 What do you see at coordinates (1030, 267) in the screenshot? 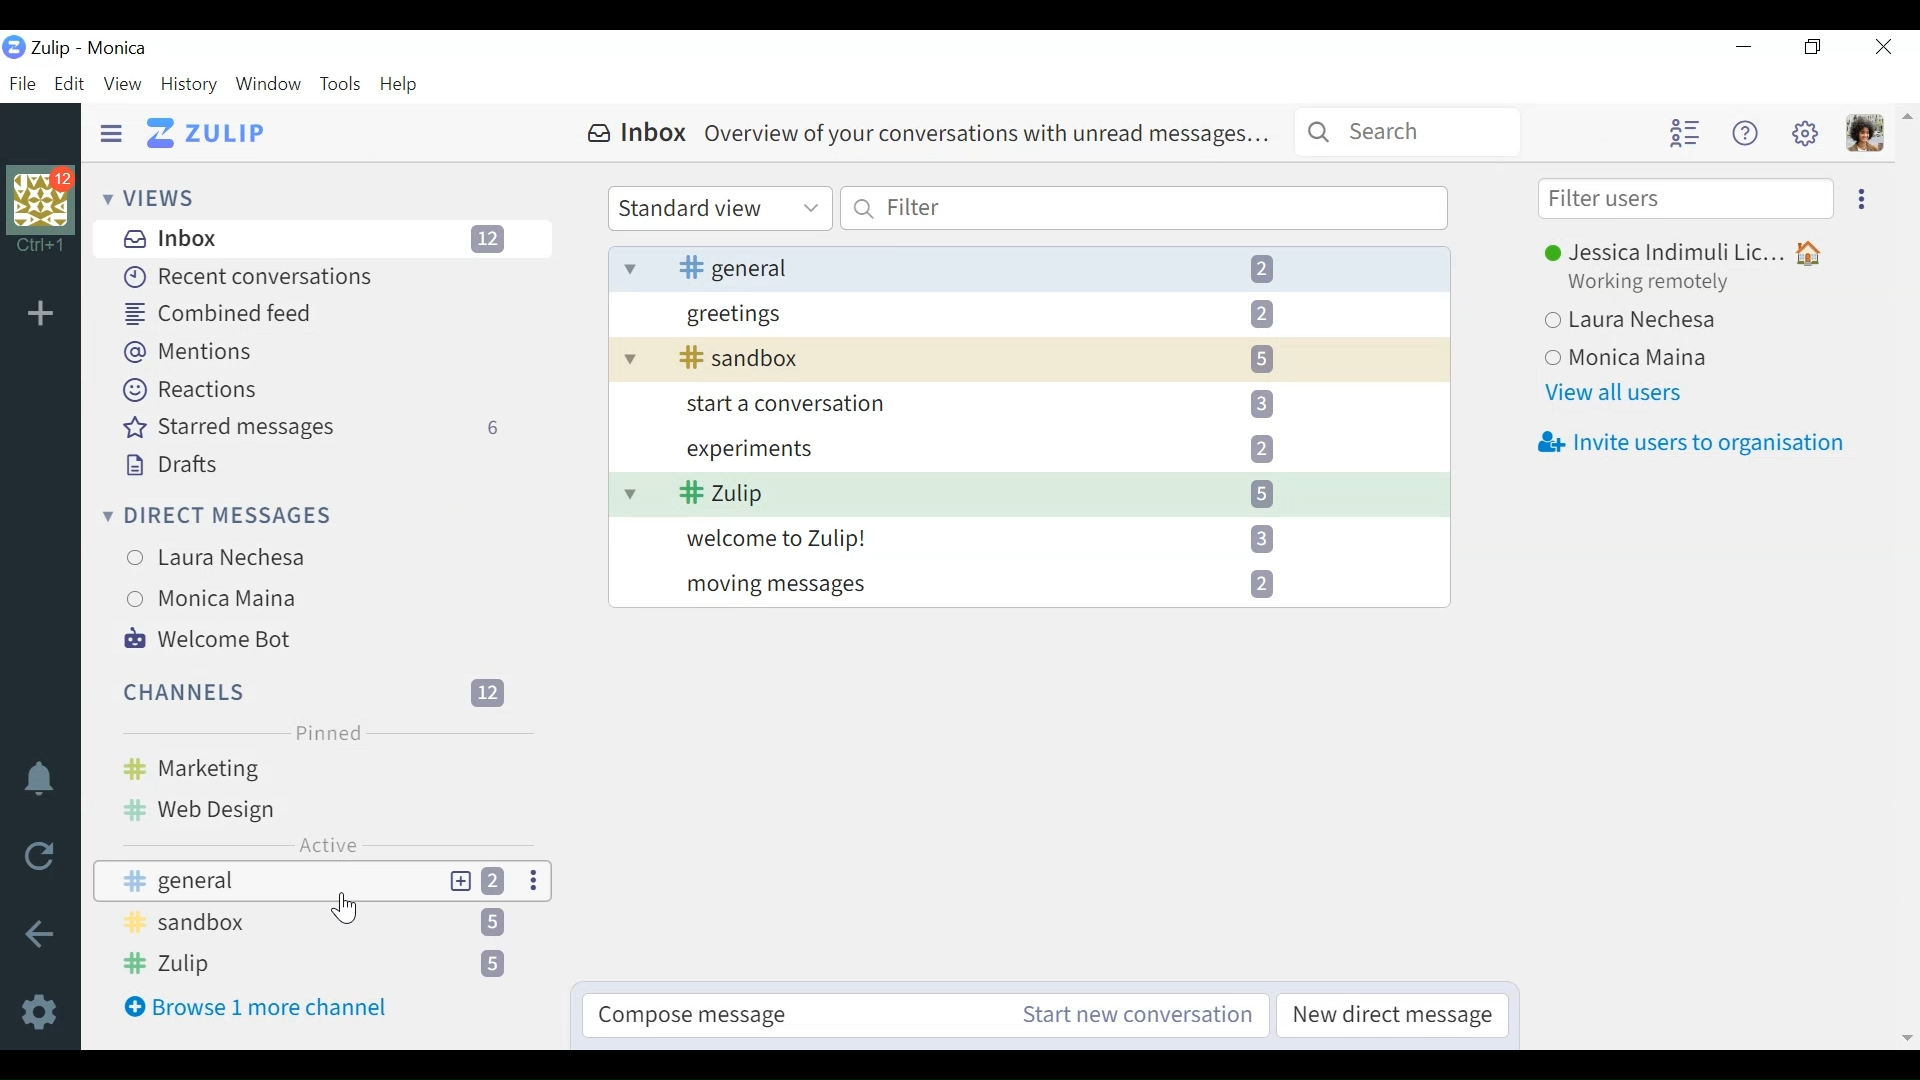
I see `General 2` at bounding box center [1030, 267].